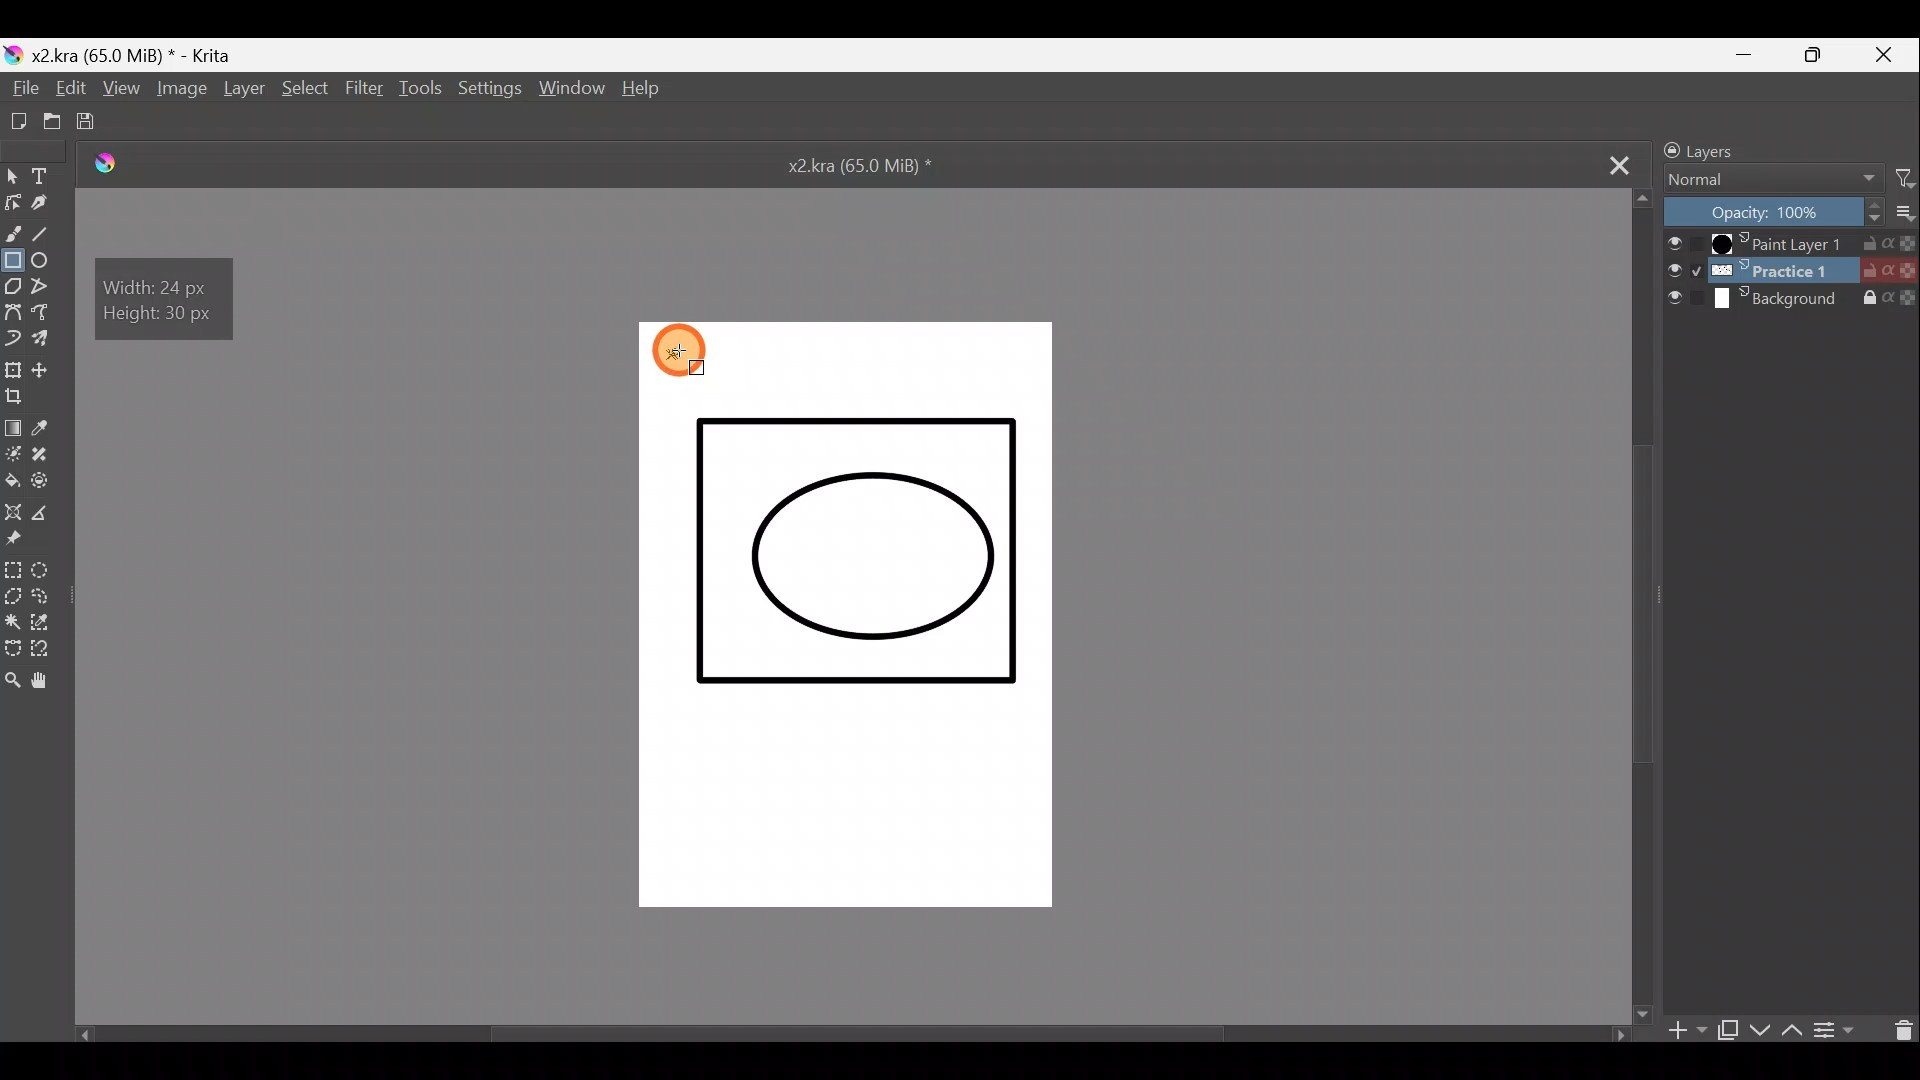 This screenshot has height=1080, width=1920. What do you see at coordinates (23, 396) in the screenshot?
I see `Crop image to an area` at bounding box center [23, 396].